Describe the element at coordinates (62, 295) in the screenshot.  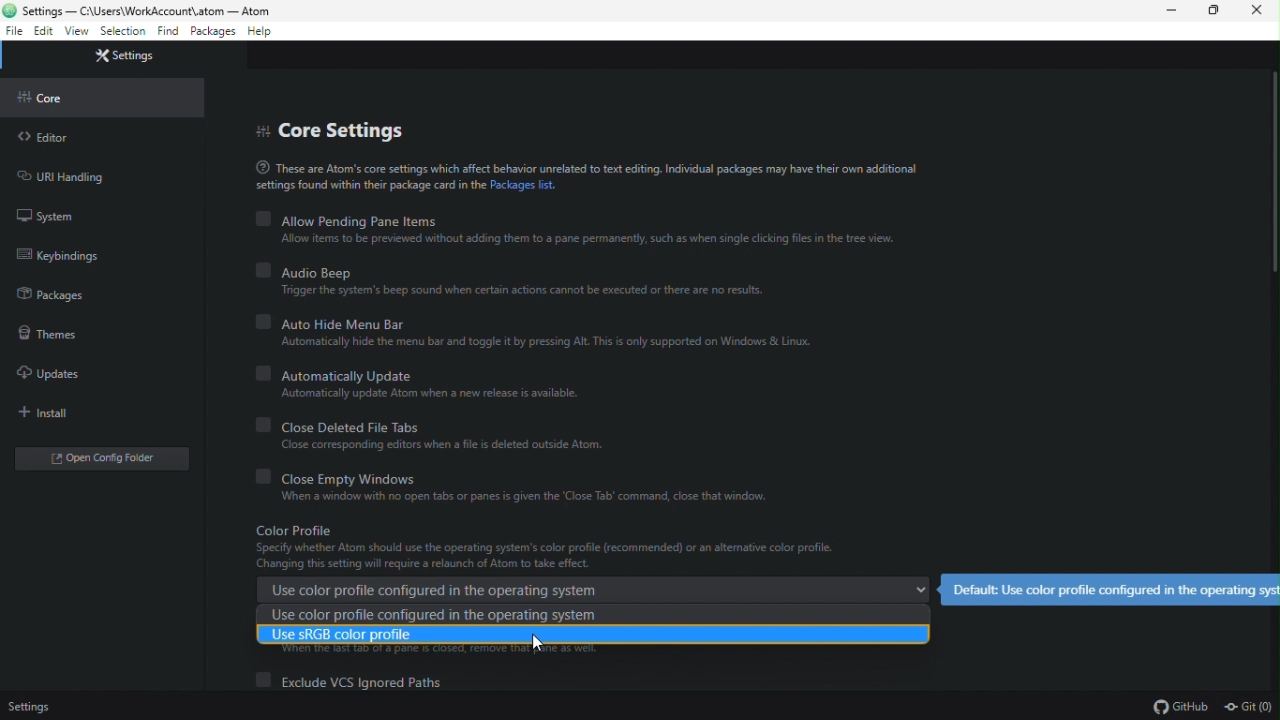
I see `packages` at that location.